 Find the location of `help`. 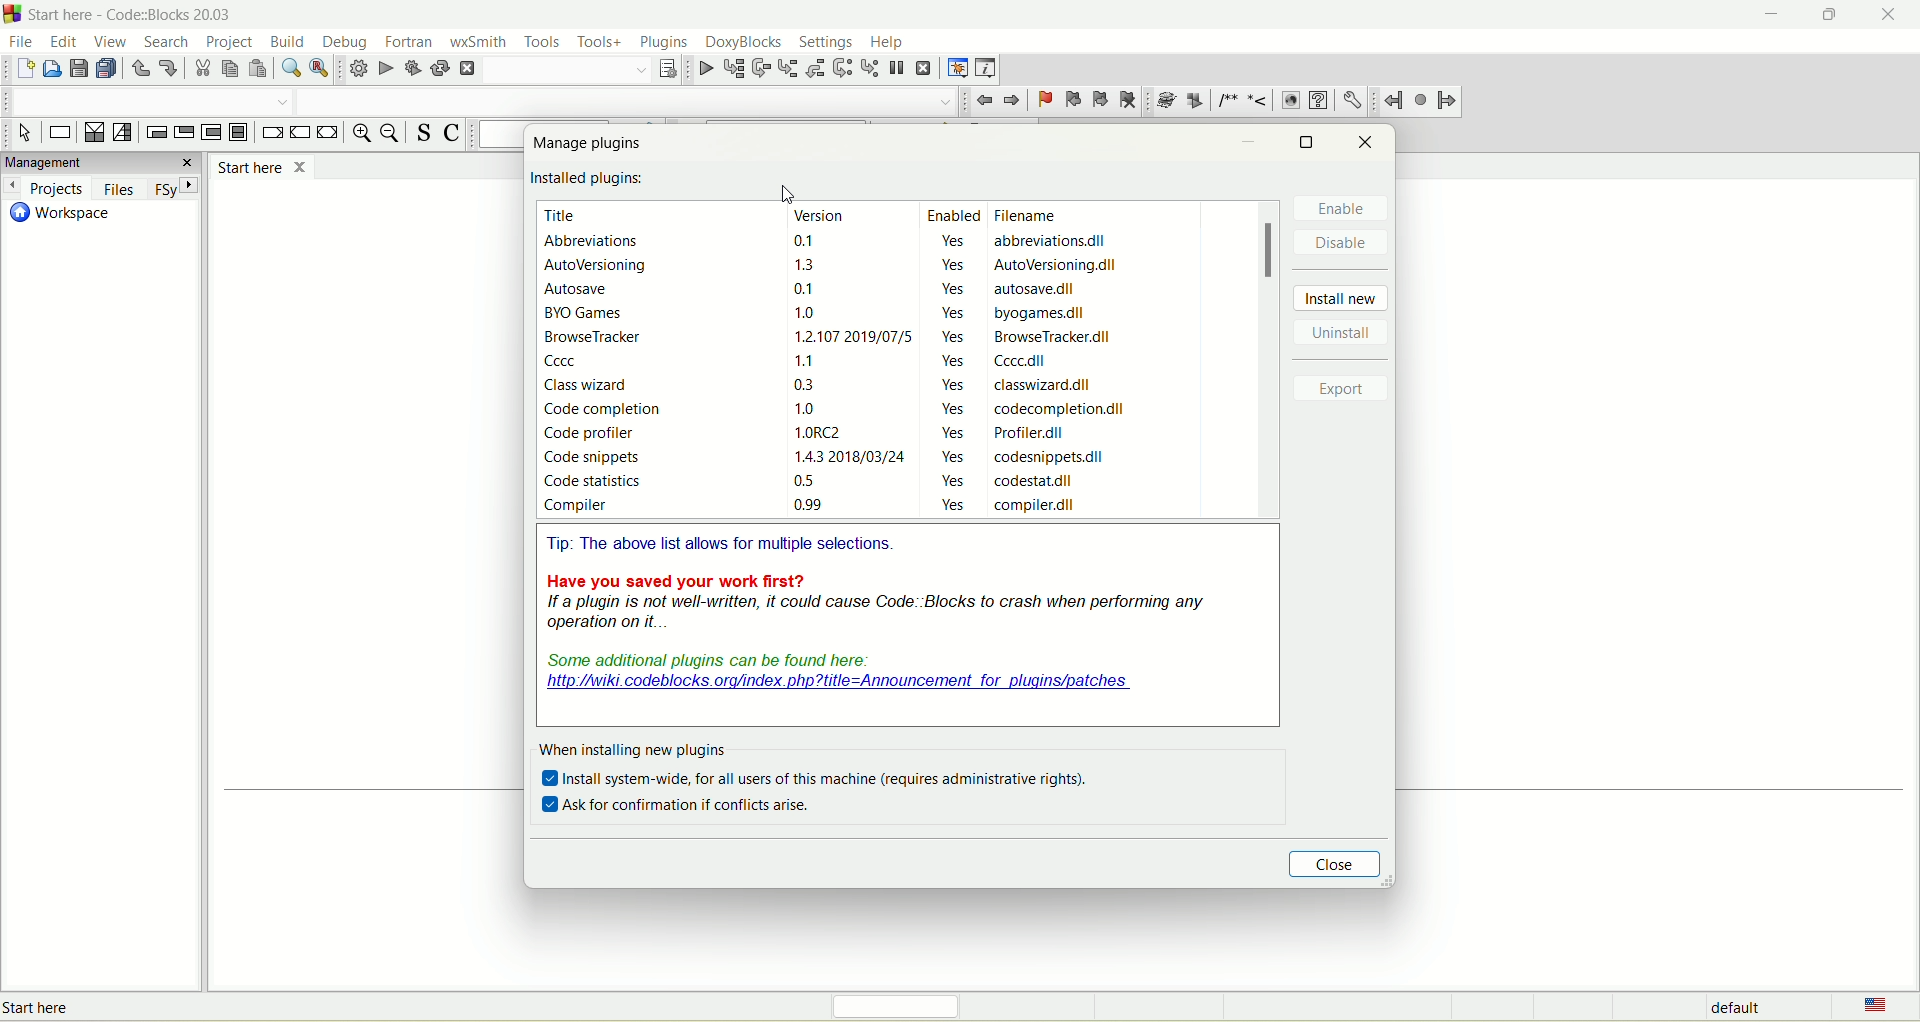

help is located at coordinates (1317, 100).